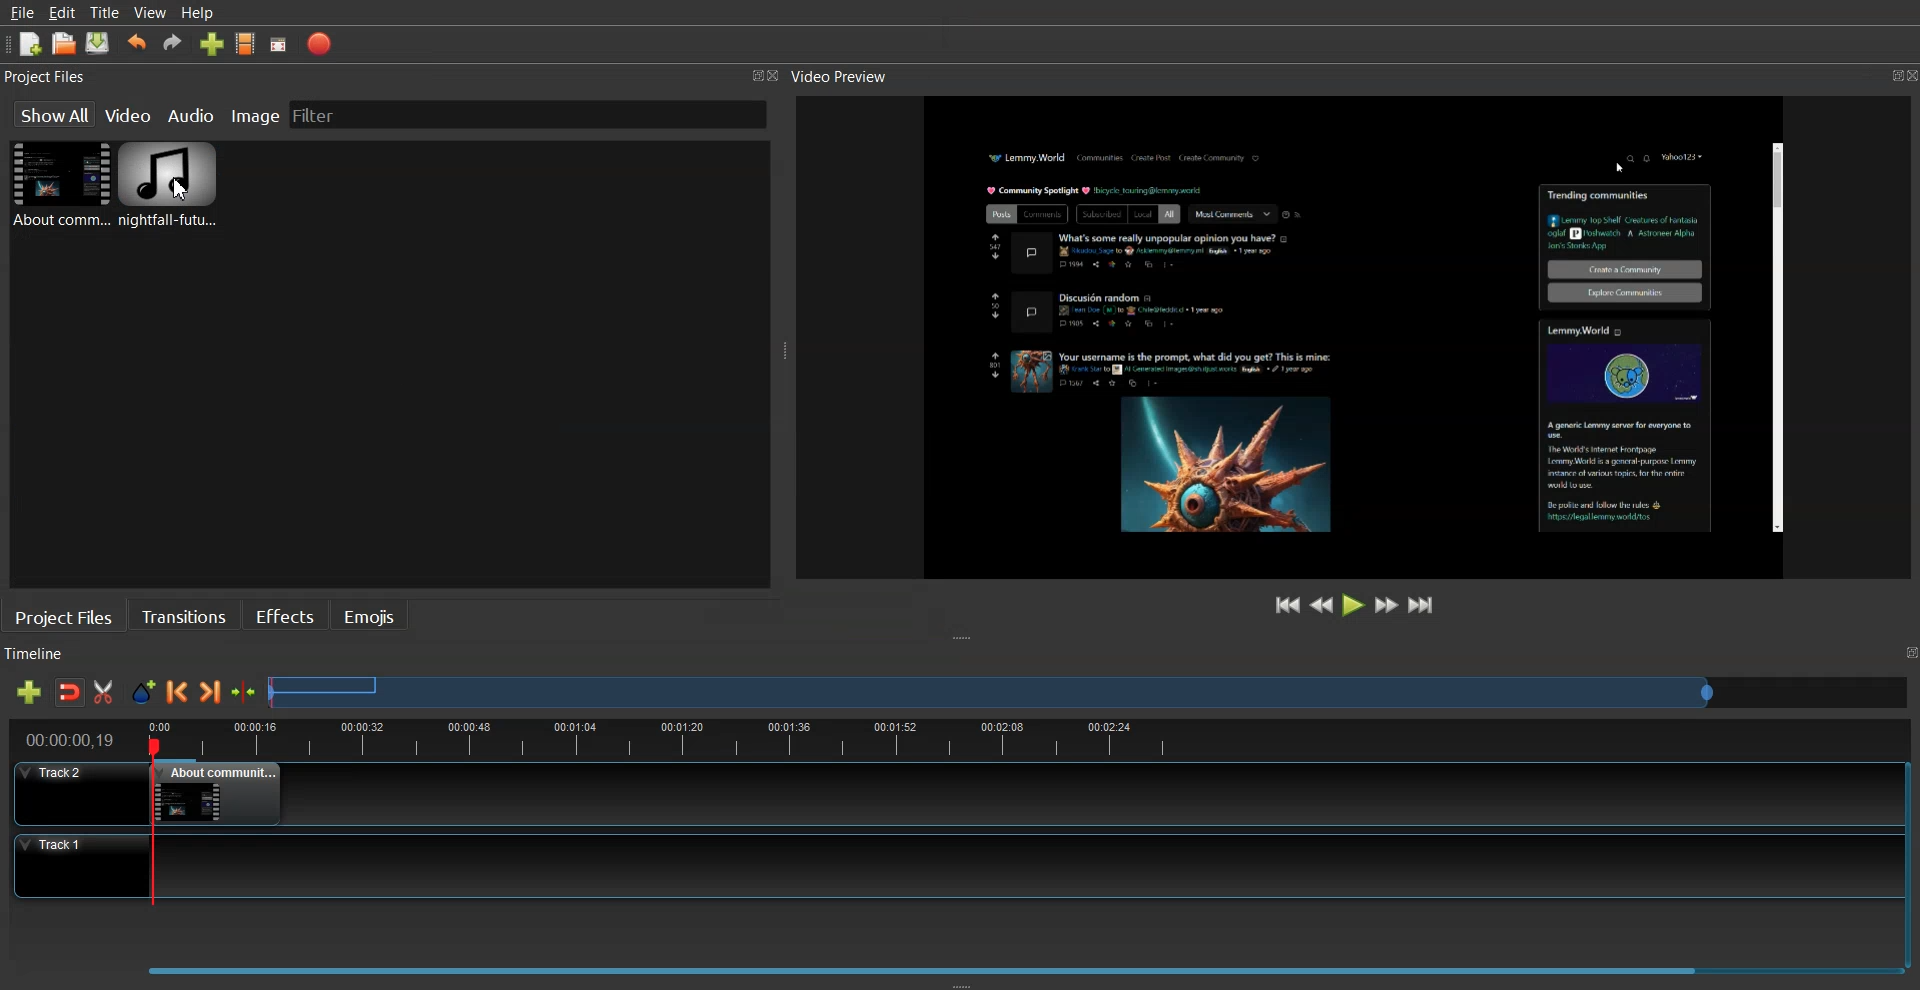  What do you see at coordinates (255, 113) in the screenshot?
I see `Image` at bounding box center [255, 113].